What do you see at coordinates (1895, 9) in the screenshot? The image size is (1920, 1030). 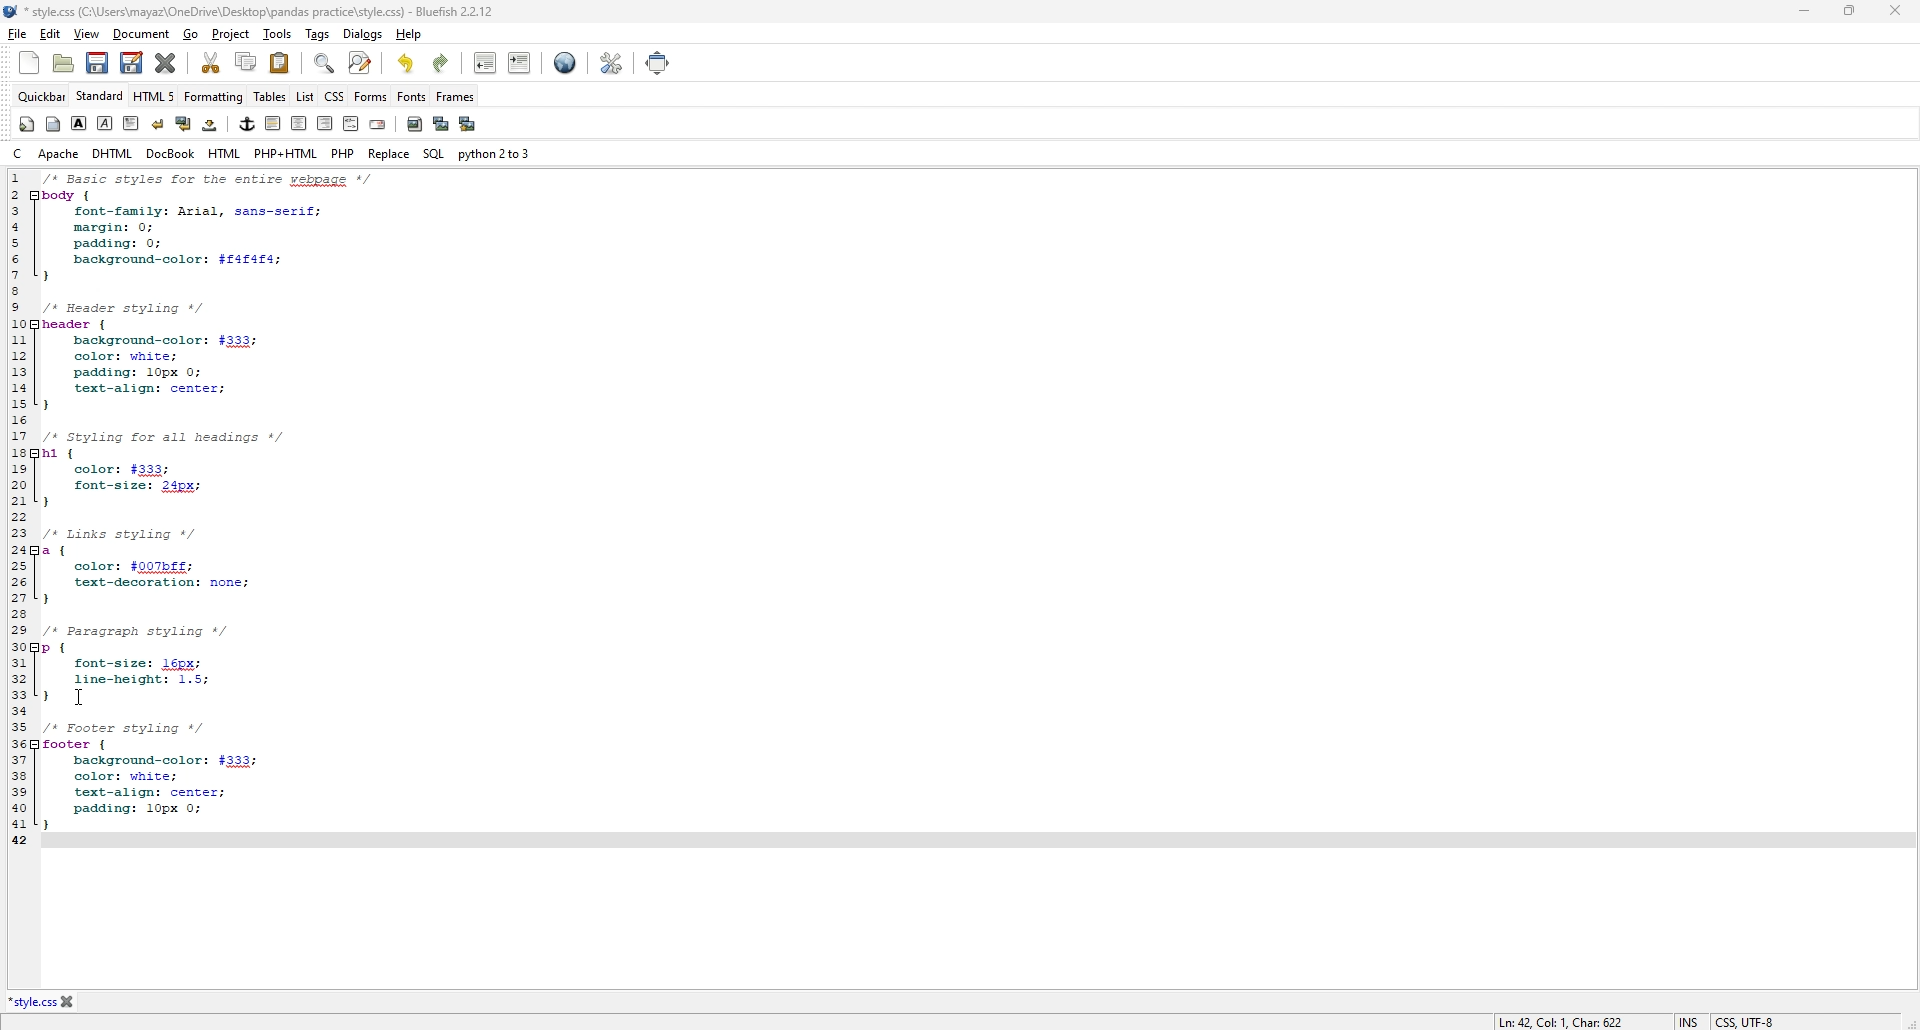 I see `close` at bounding box center [1895, 9].